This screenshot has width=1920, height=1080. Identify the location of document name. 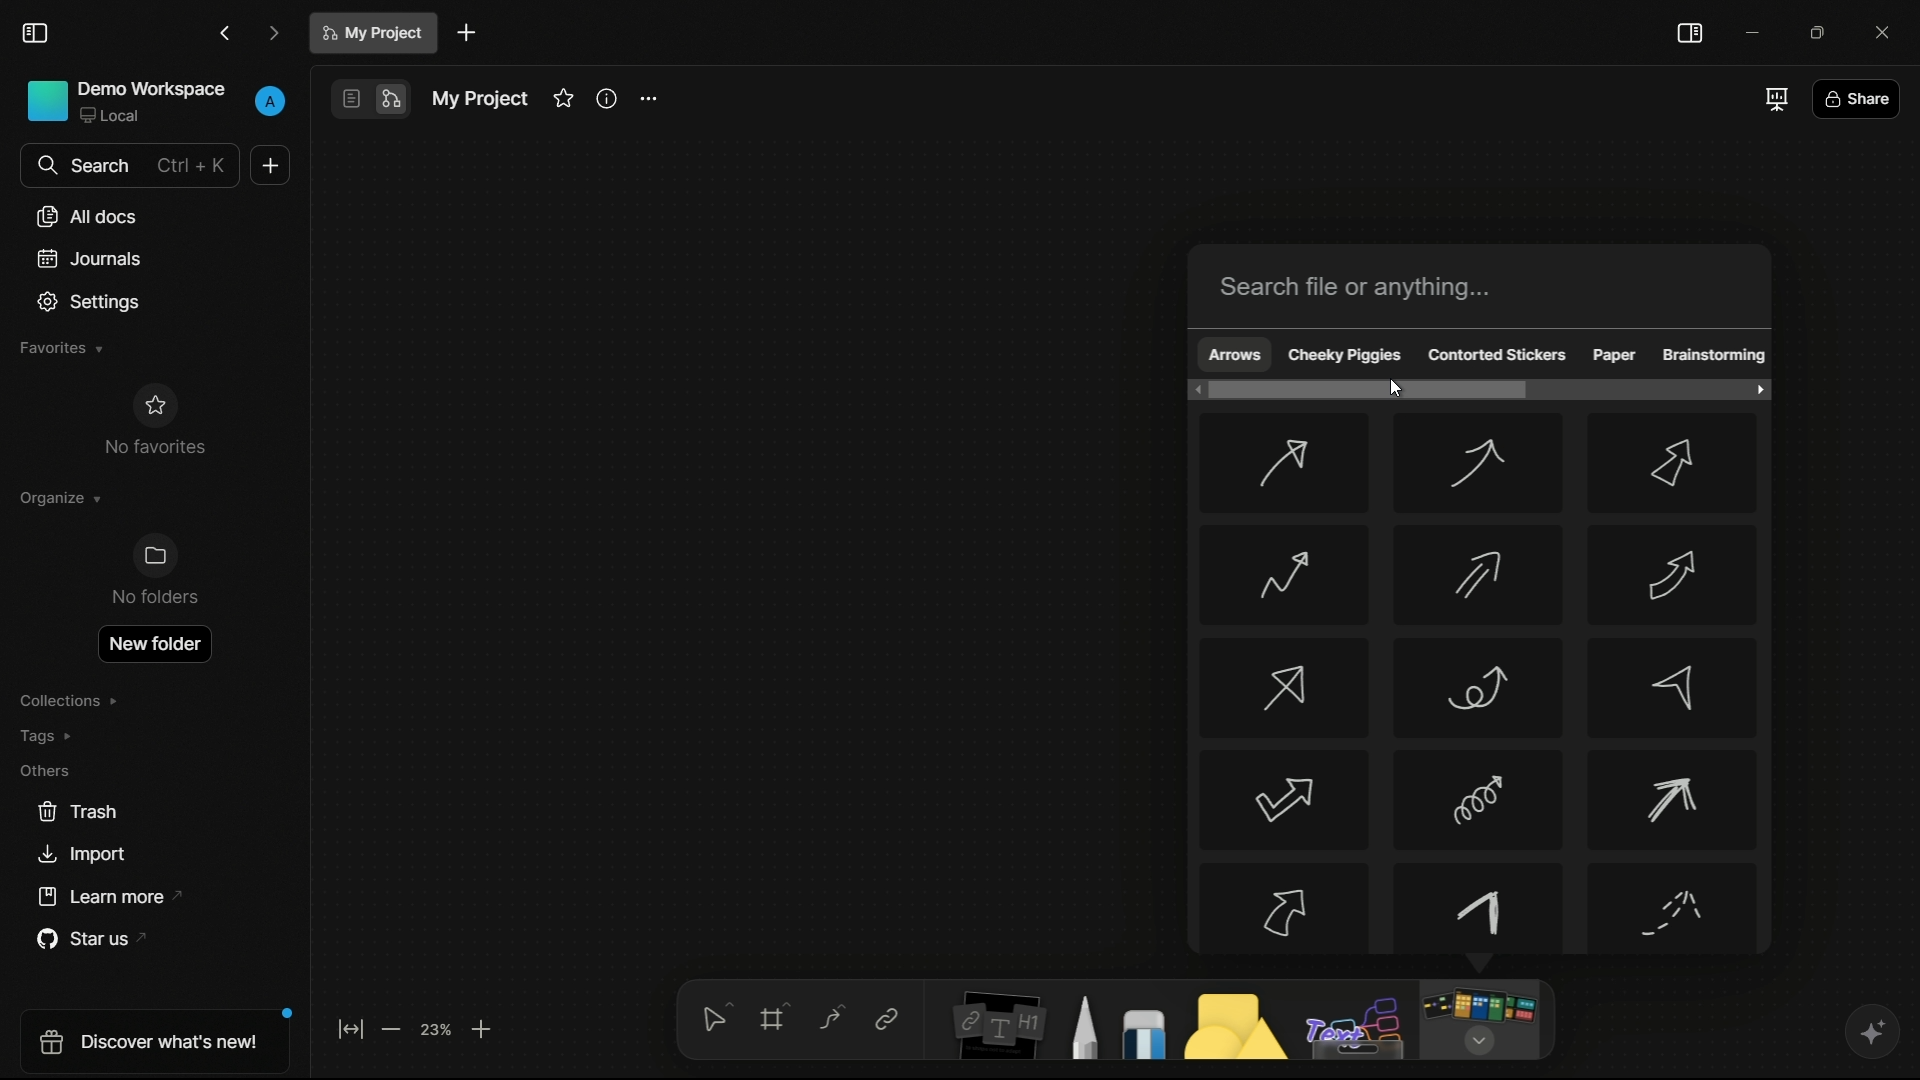
(478, 99).